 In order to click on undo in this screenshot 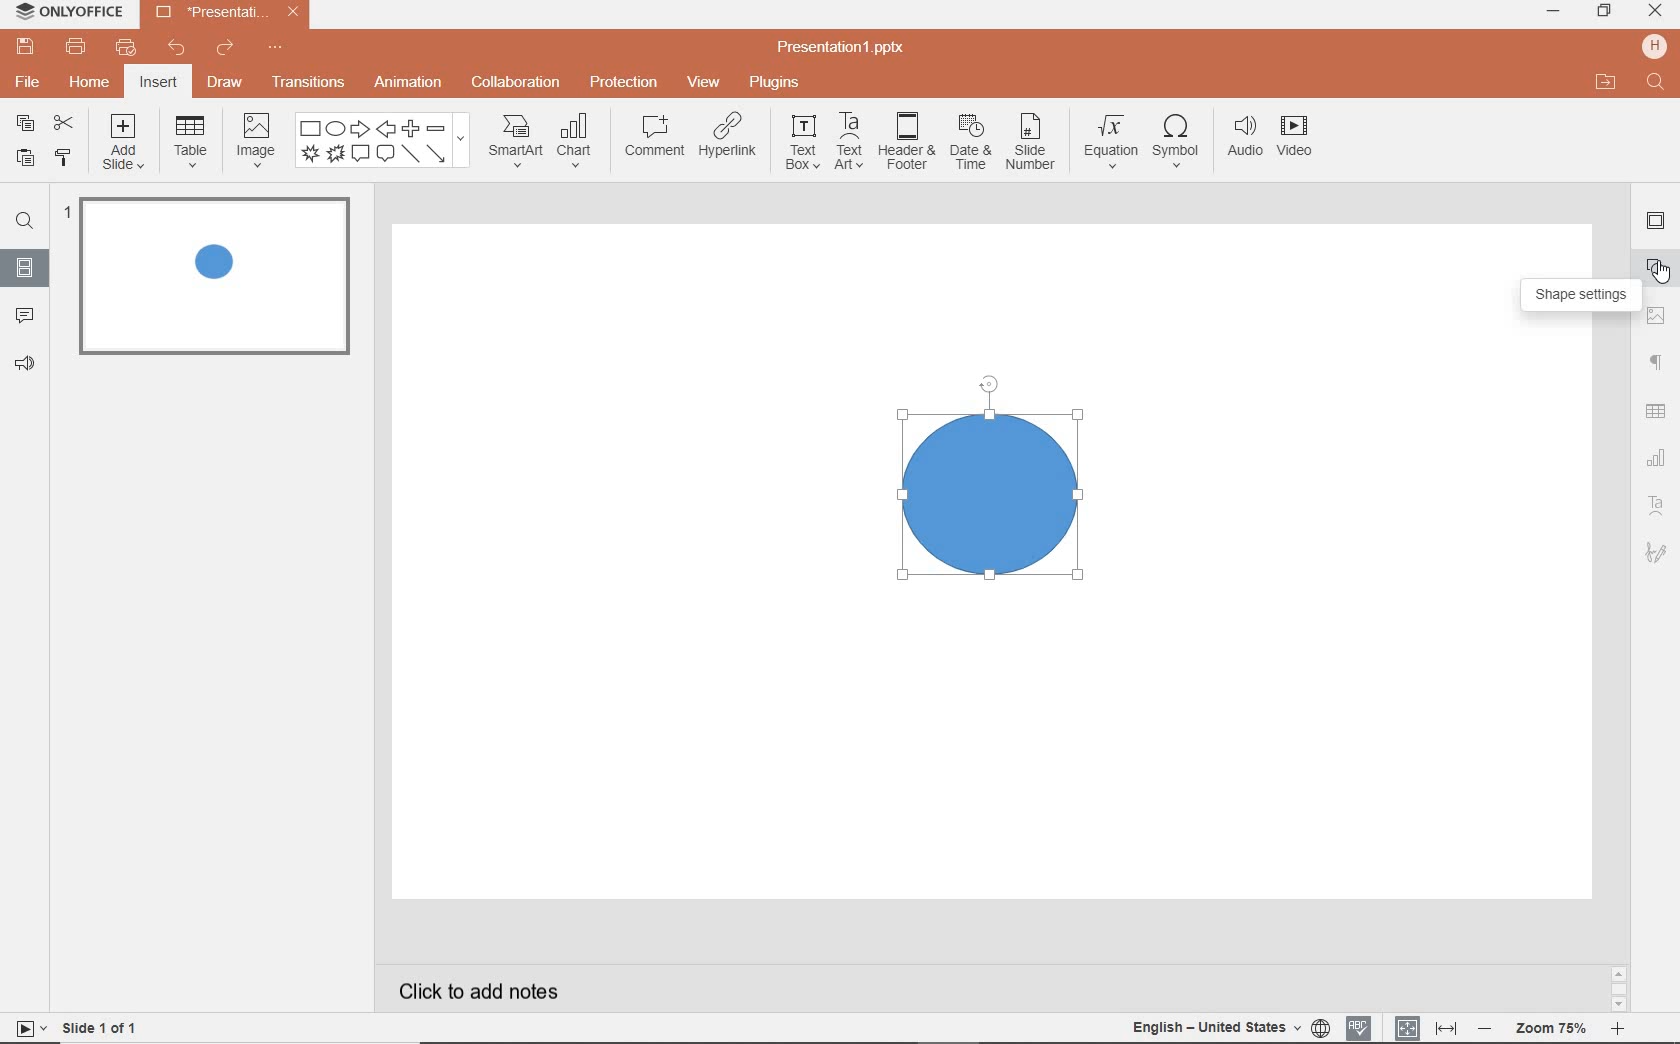, I will do `click(179, 49)`.